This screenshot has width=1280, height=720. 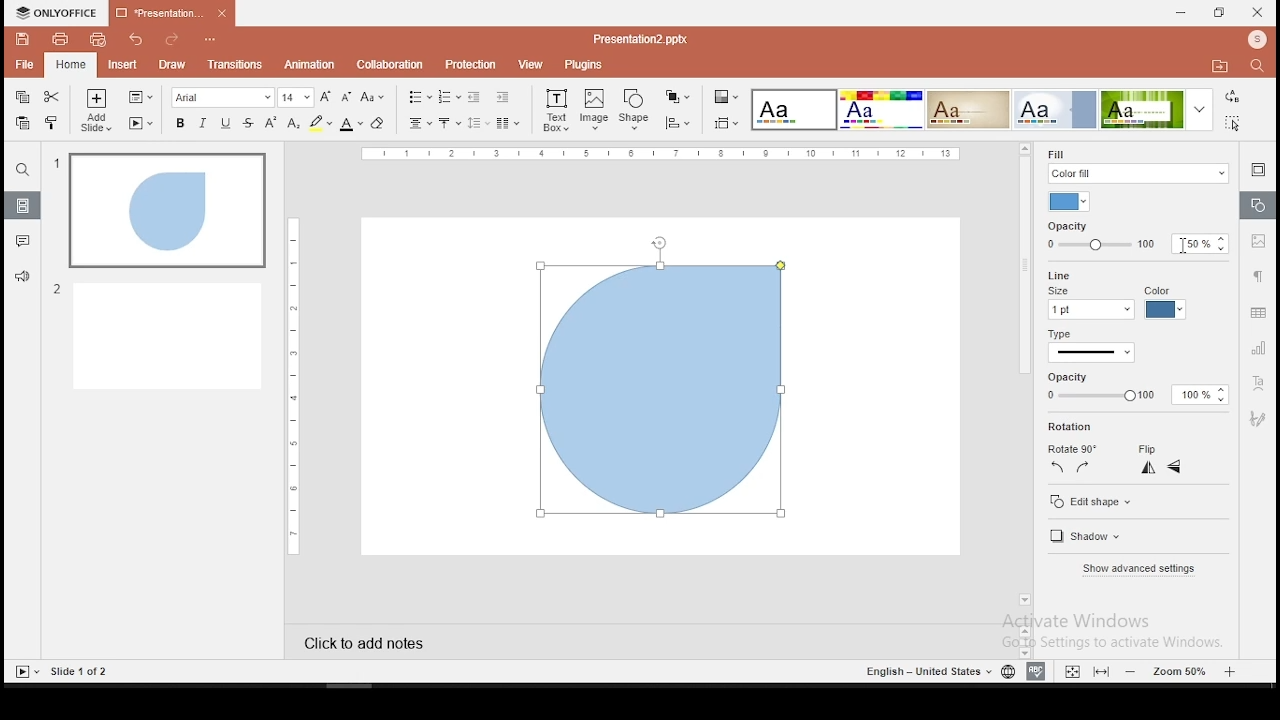 What do you see at coordinates (82, 672) in the screenshot?
I see `slide 1 of 2` at bounding box center [82, 672].